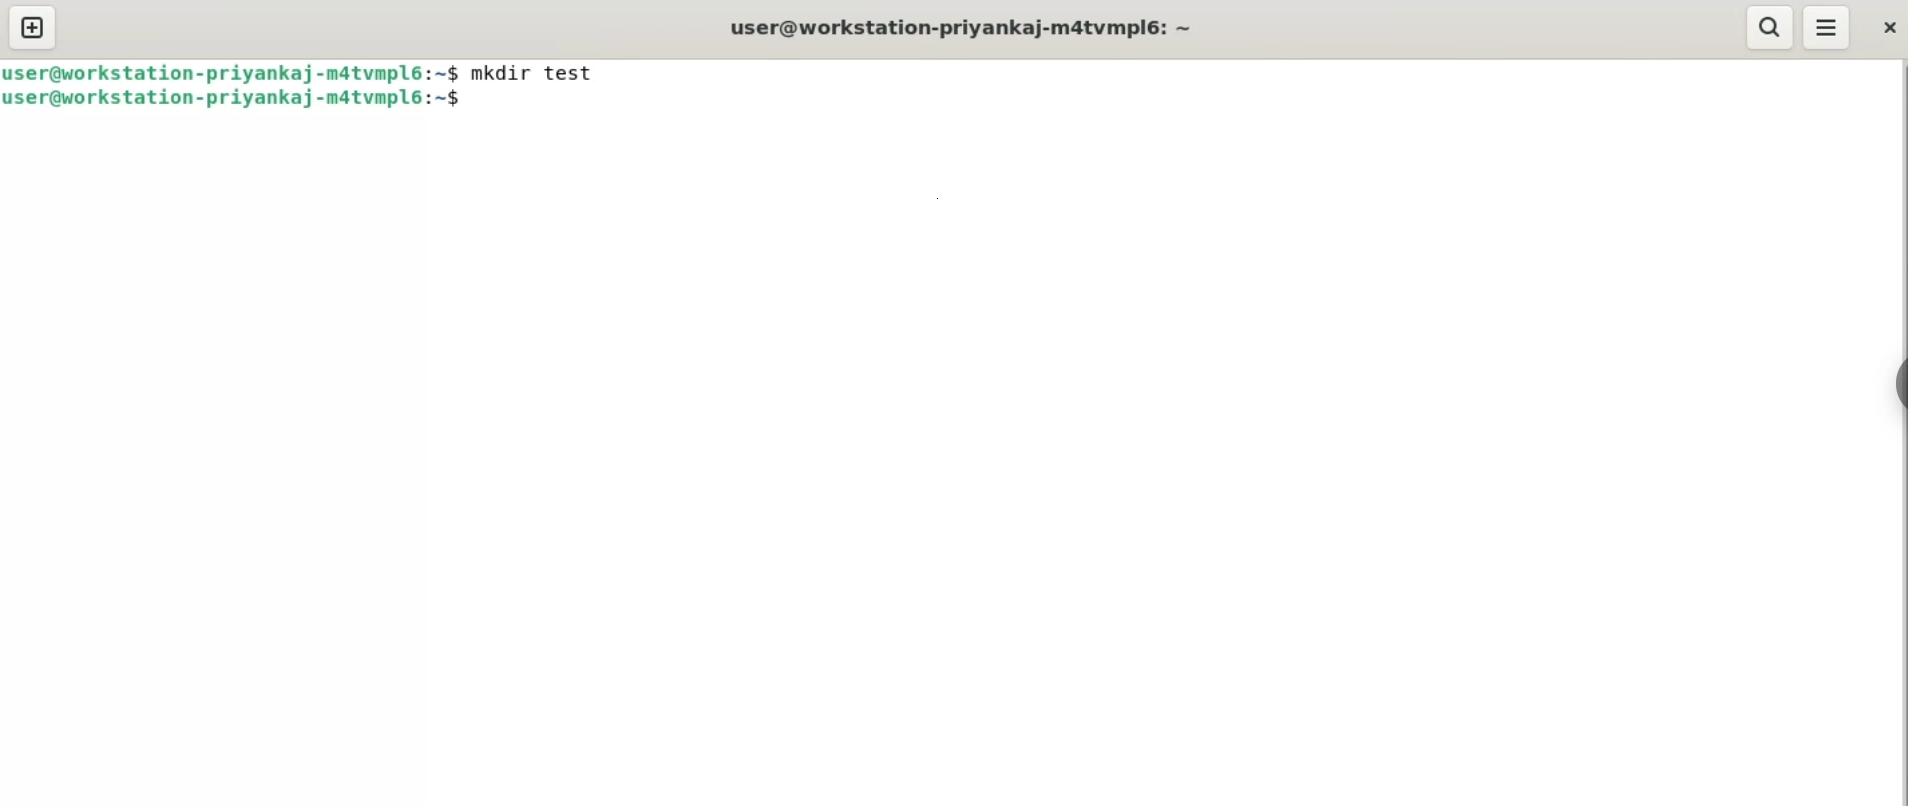 The height and width of the screenshot is (806, 1908). What do you see at coordinates (1885, 30) in the screenshot?
I see `close` at bounding box center [1885, 30].